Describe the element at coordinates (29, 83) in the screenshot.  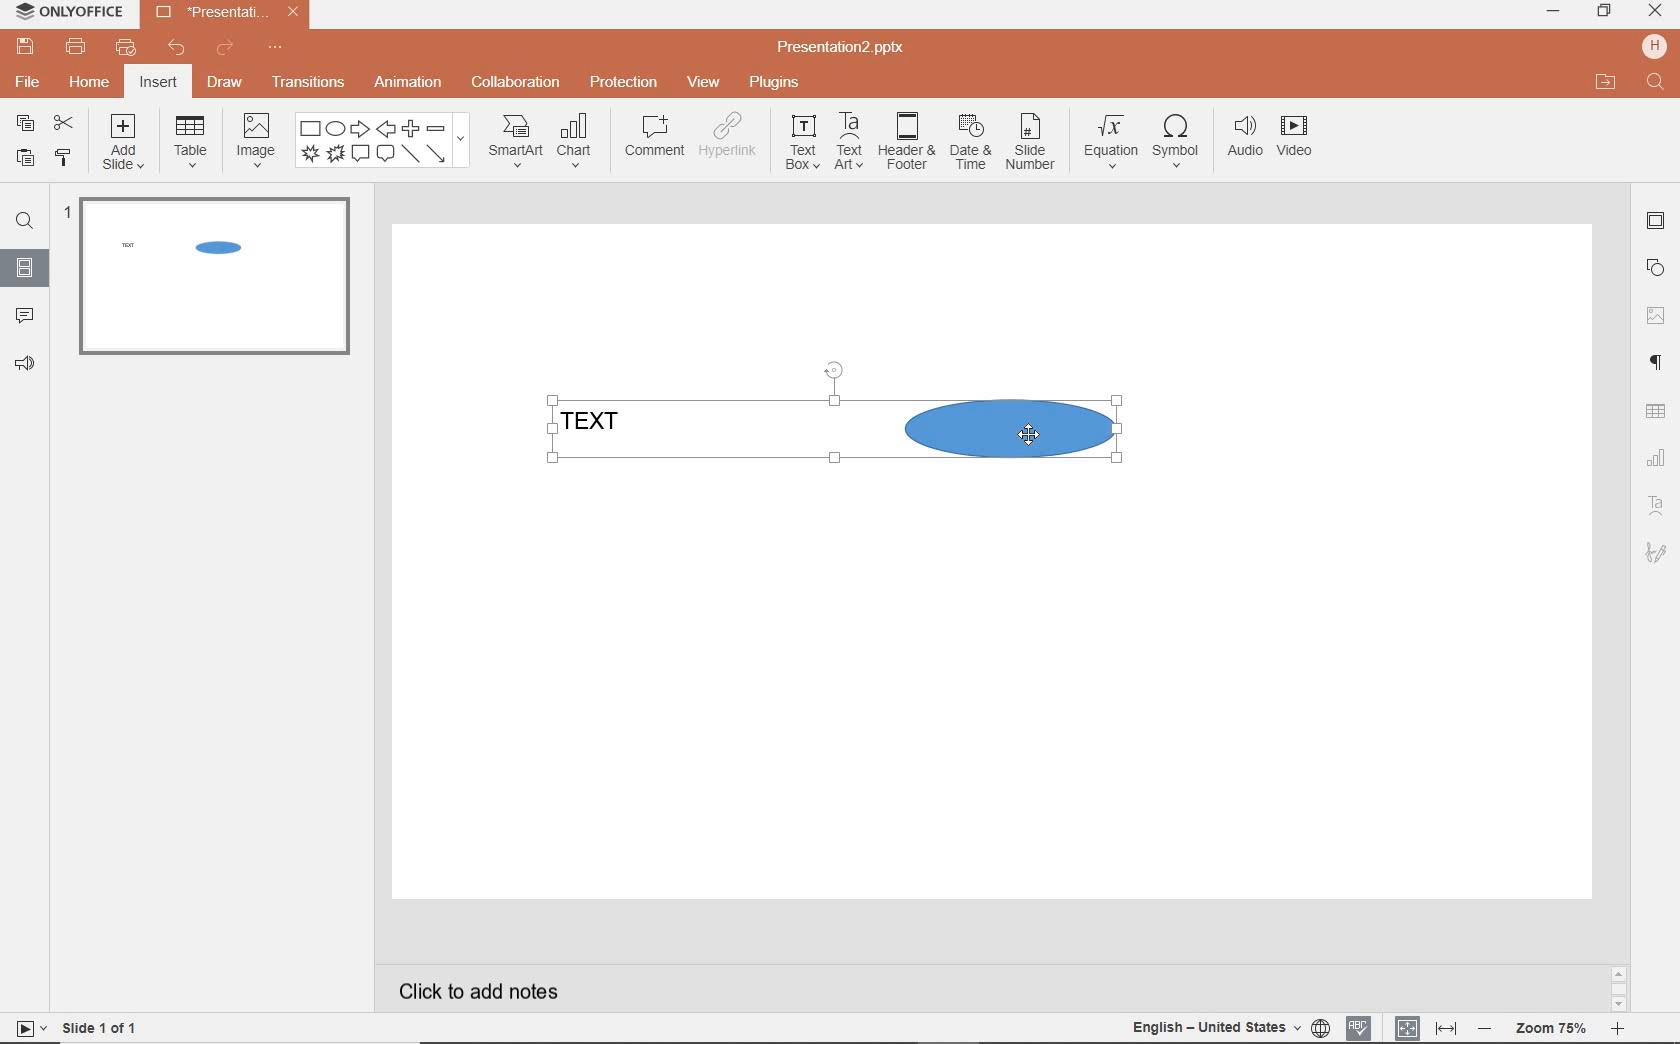
I see `file` at that location.